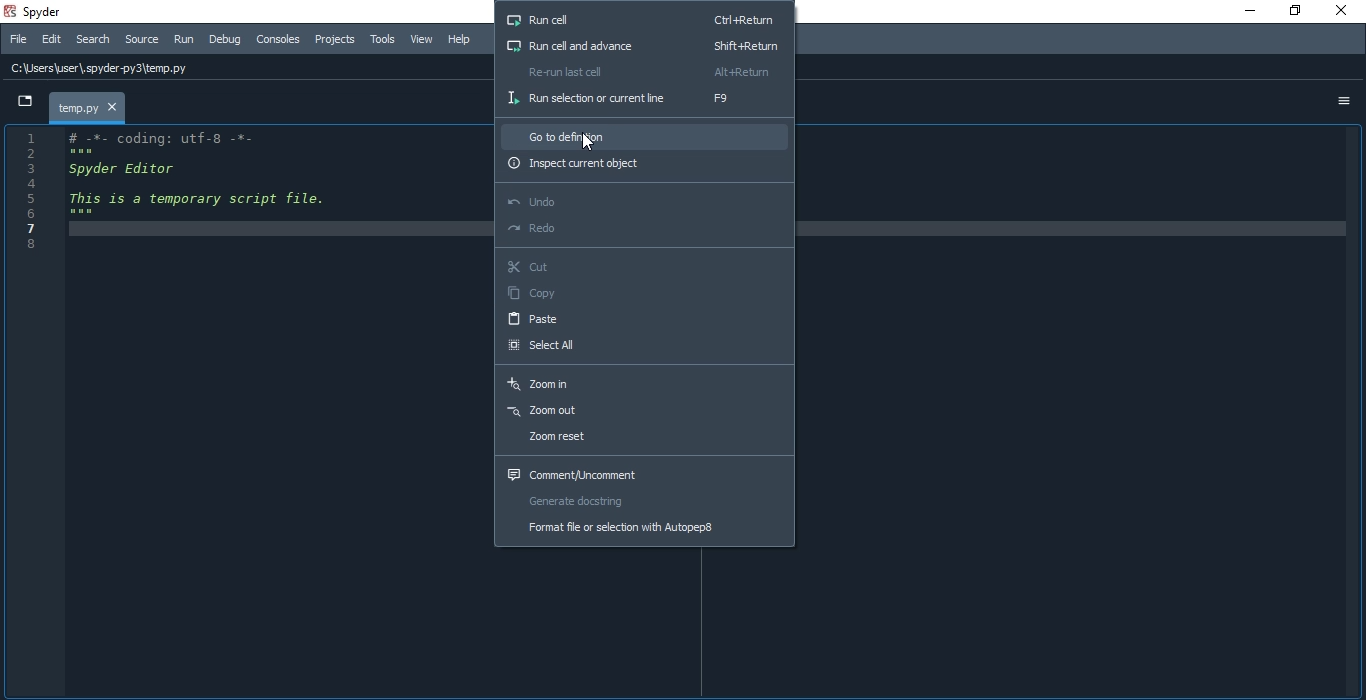 This screenshot has width=1366, height=700. I want to click on Paste, so click(643, 320).